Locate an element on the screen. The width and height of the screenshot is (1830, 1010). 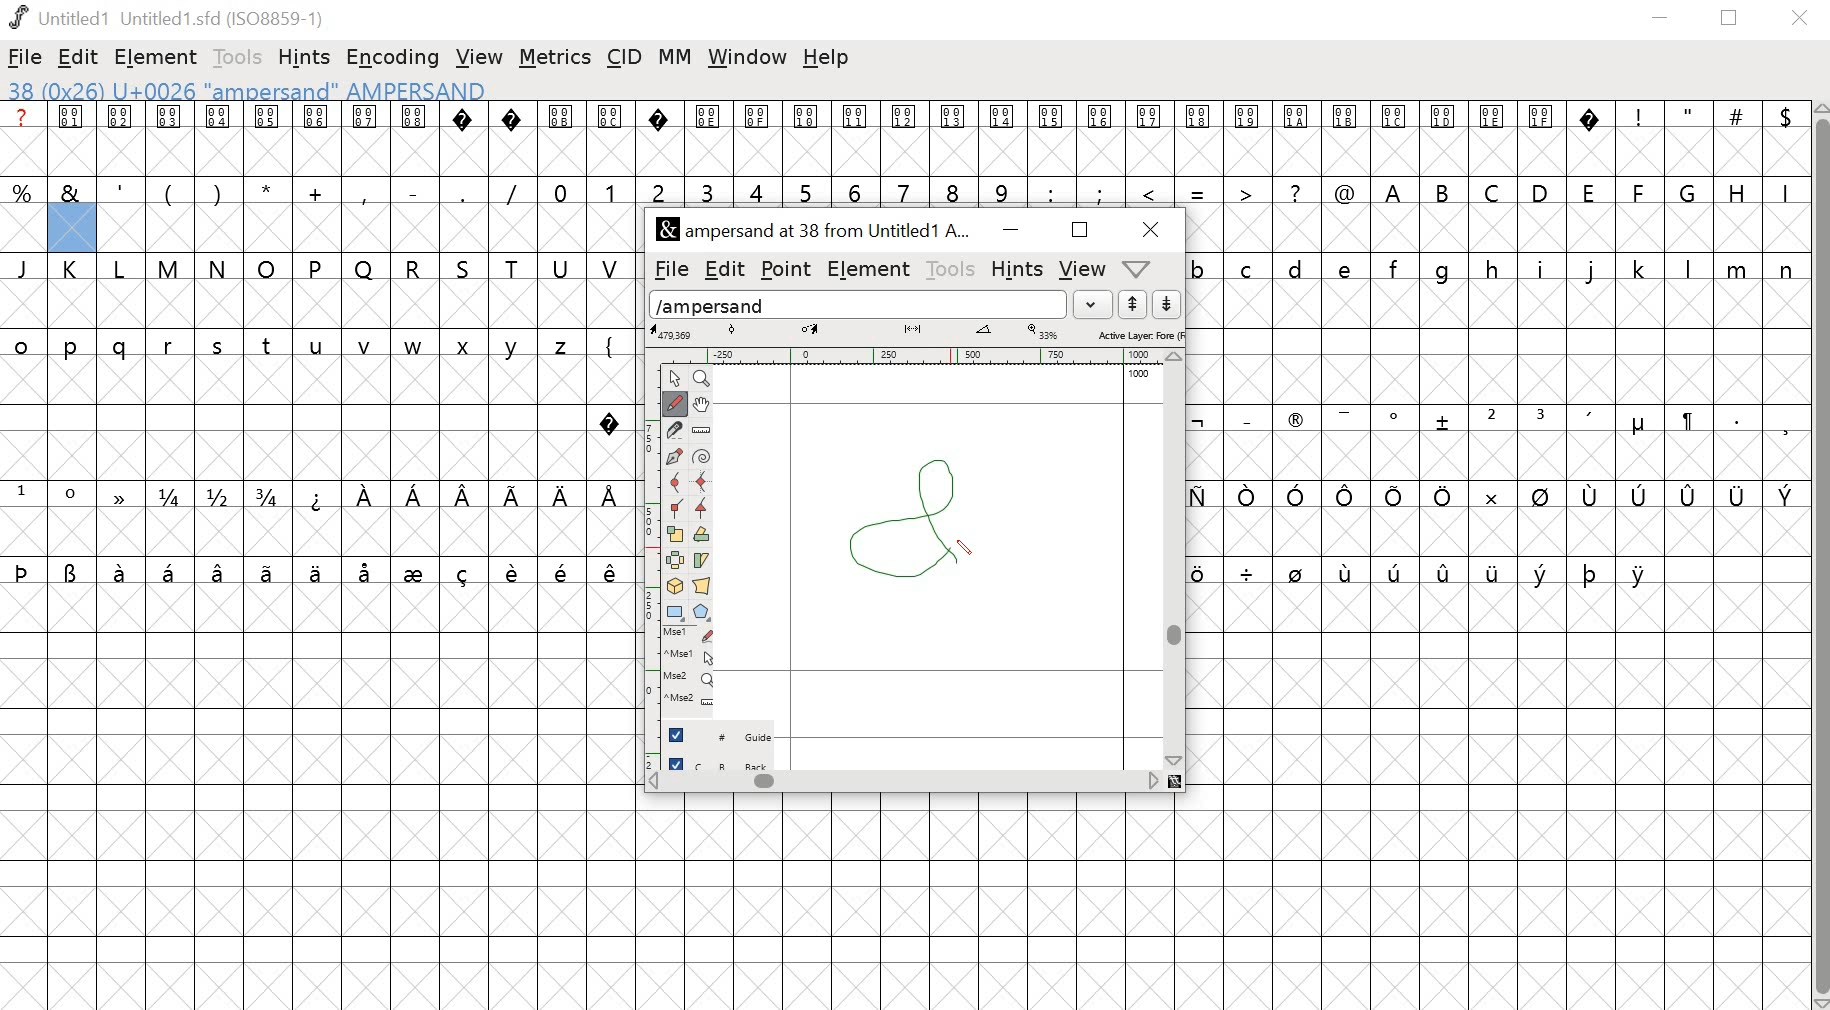
U is located at coordinates (562, 267).